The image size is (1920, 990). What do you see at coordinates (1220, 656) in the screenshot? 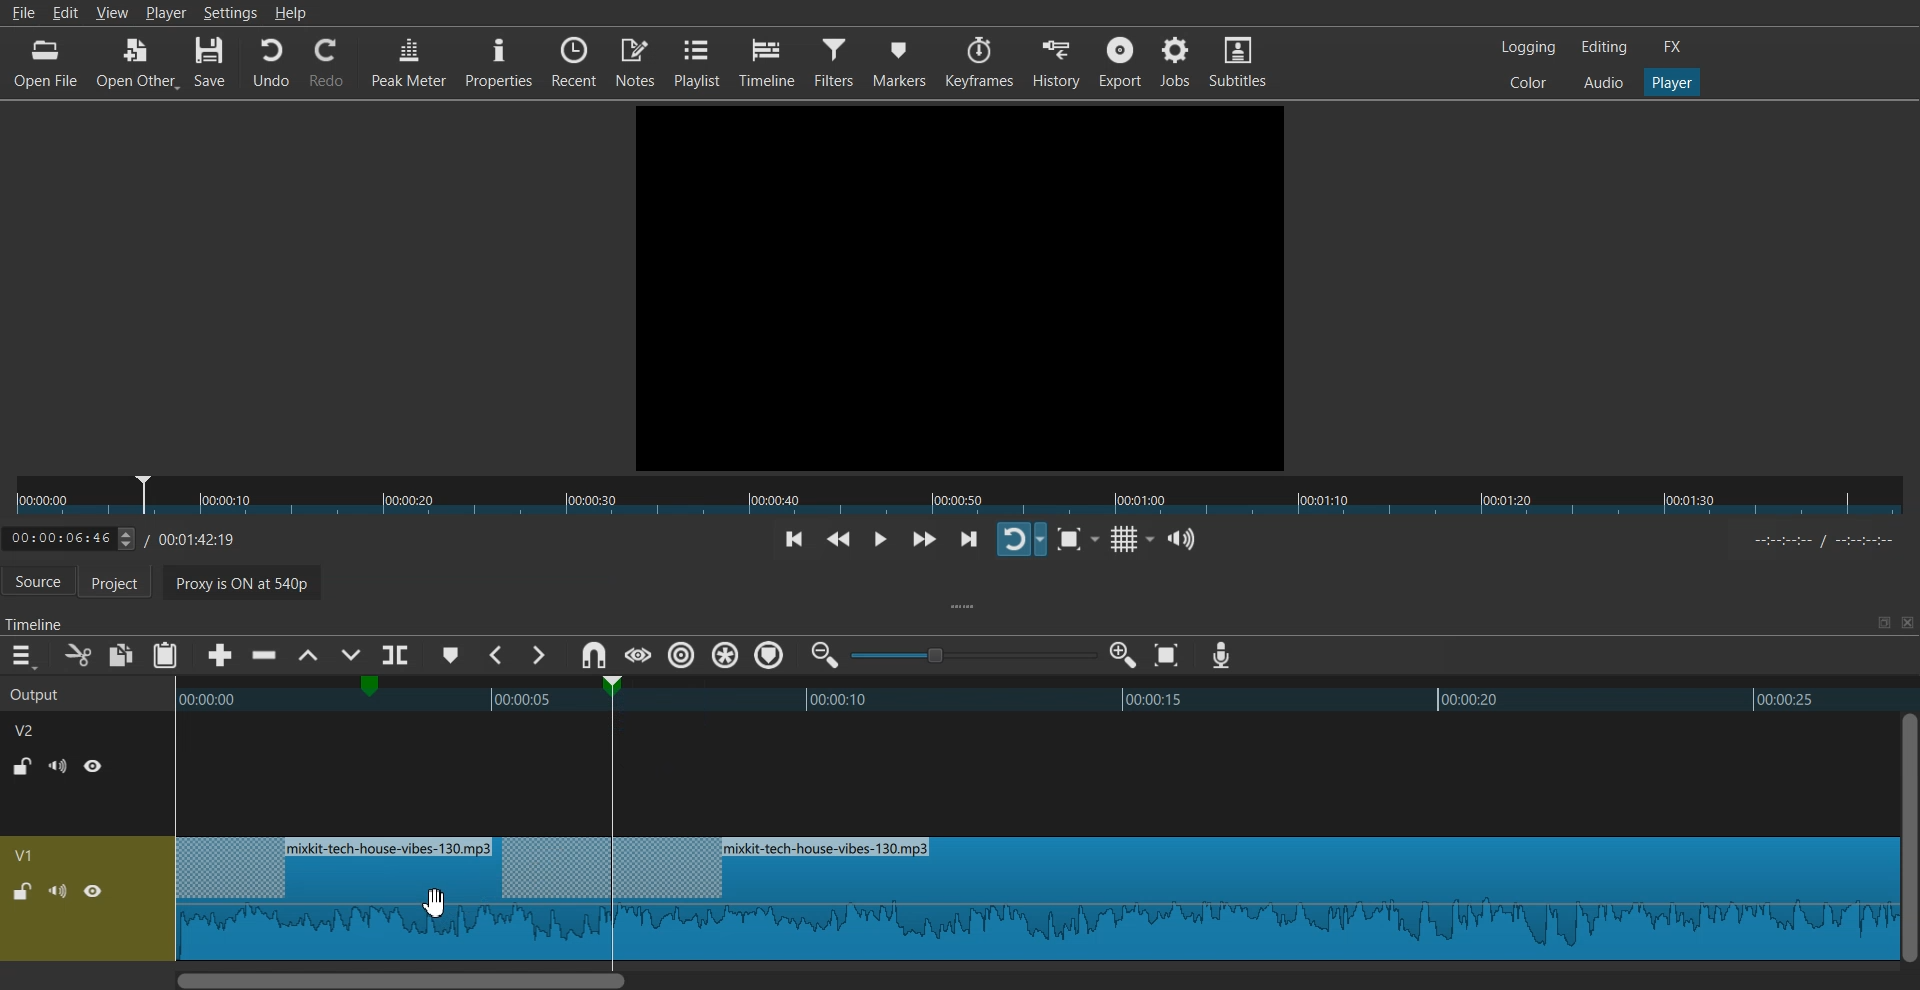
I see `Record audio` at bounding box center [1220, 656].